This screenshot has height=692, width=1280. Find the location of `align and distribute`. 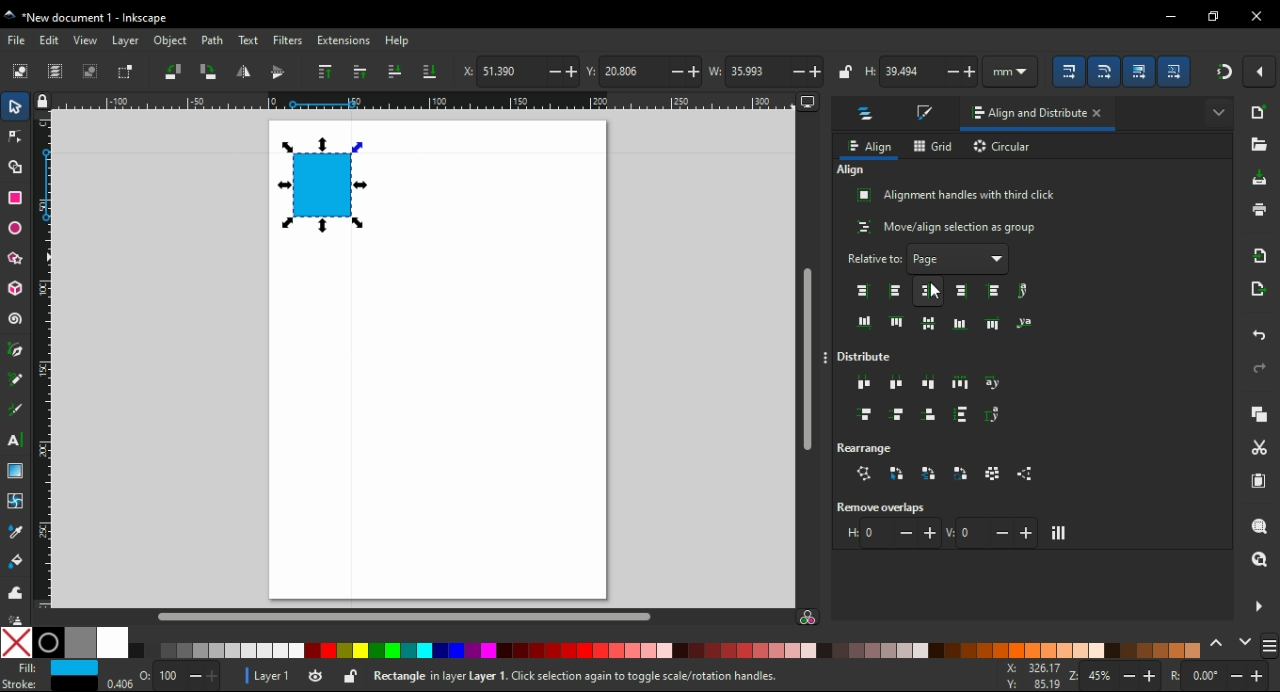

align and distribute is located at coordinates (1023, 117).